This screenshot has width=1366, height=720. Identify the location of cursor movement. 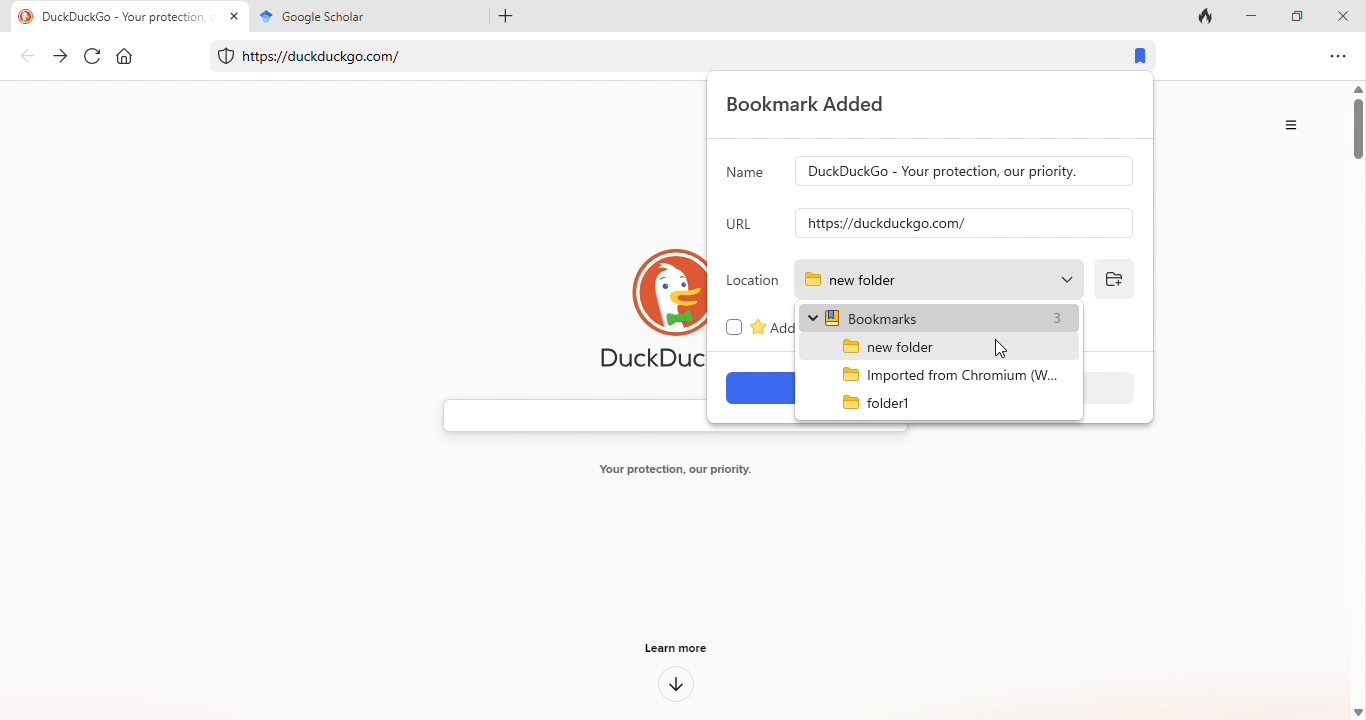
(1003, 346).